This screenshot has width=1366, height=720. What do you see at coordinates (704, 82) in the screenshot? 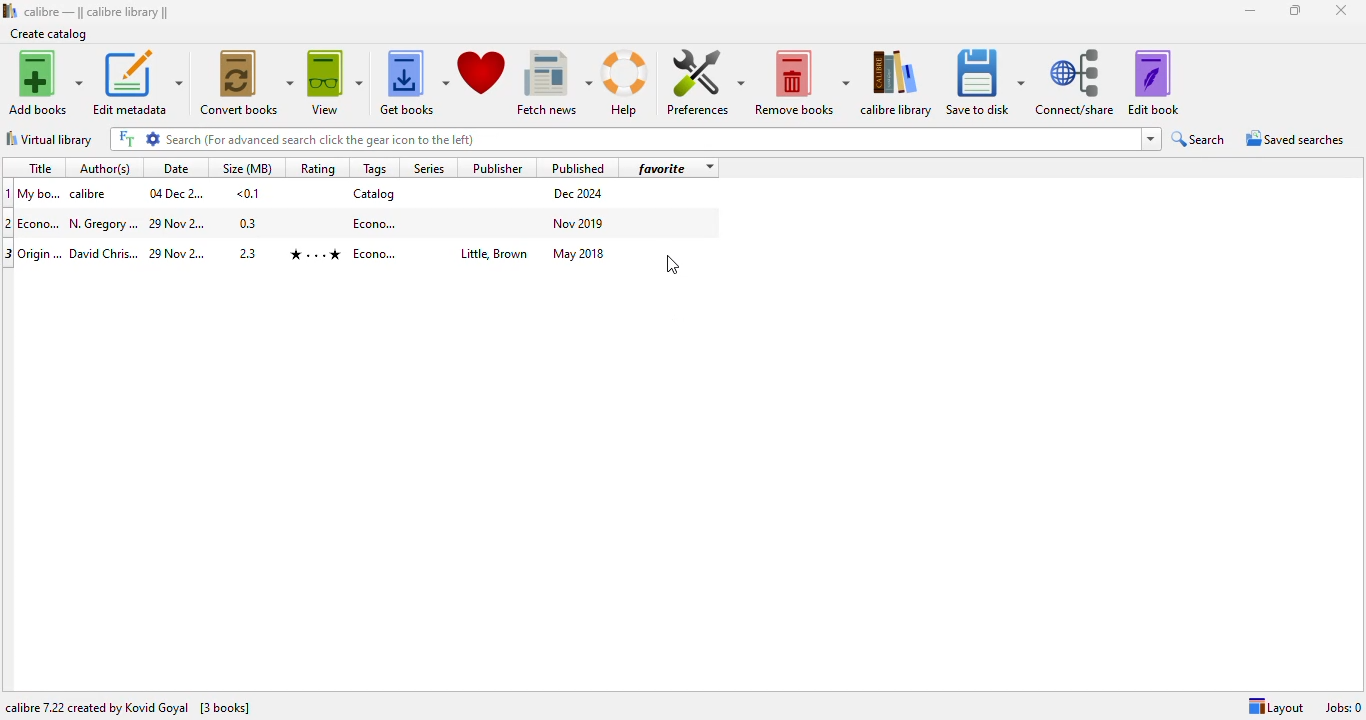
I see `preferences` at bounding box center [704, 82].